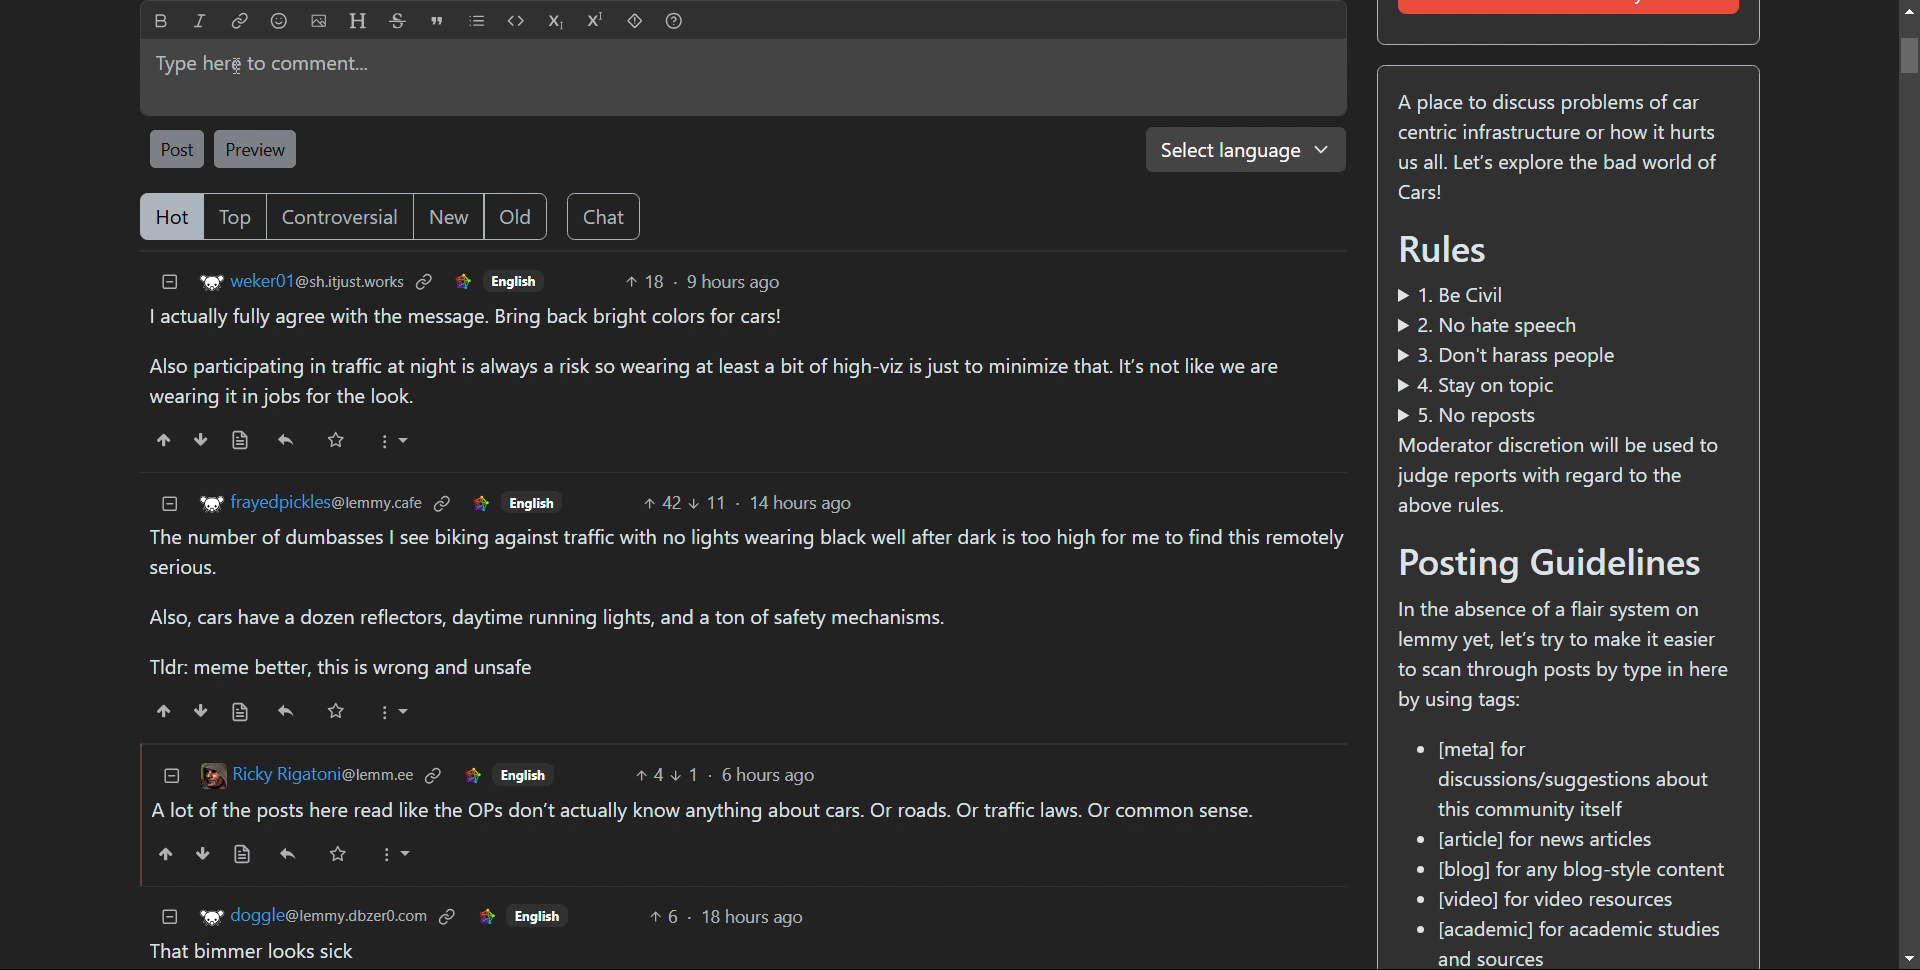  What do you see at coordinates (634, 21) in the screenshot?
I see `spoiler` at bounding box center [634, 21].